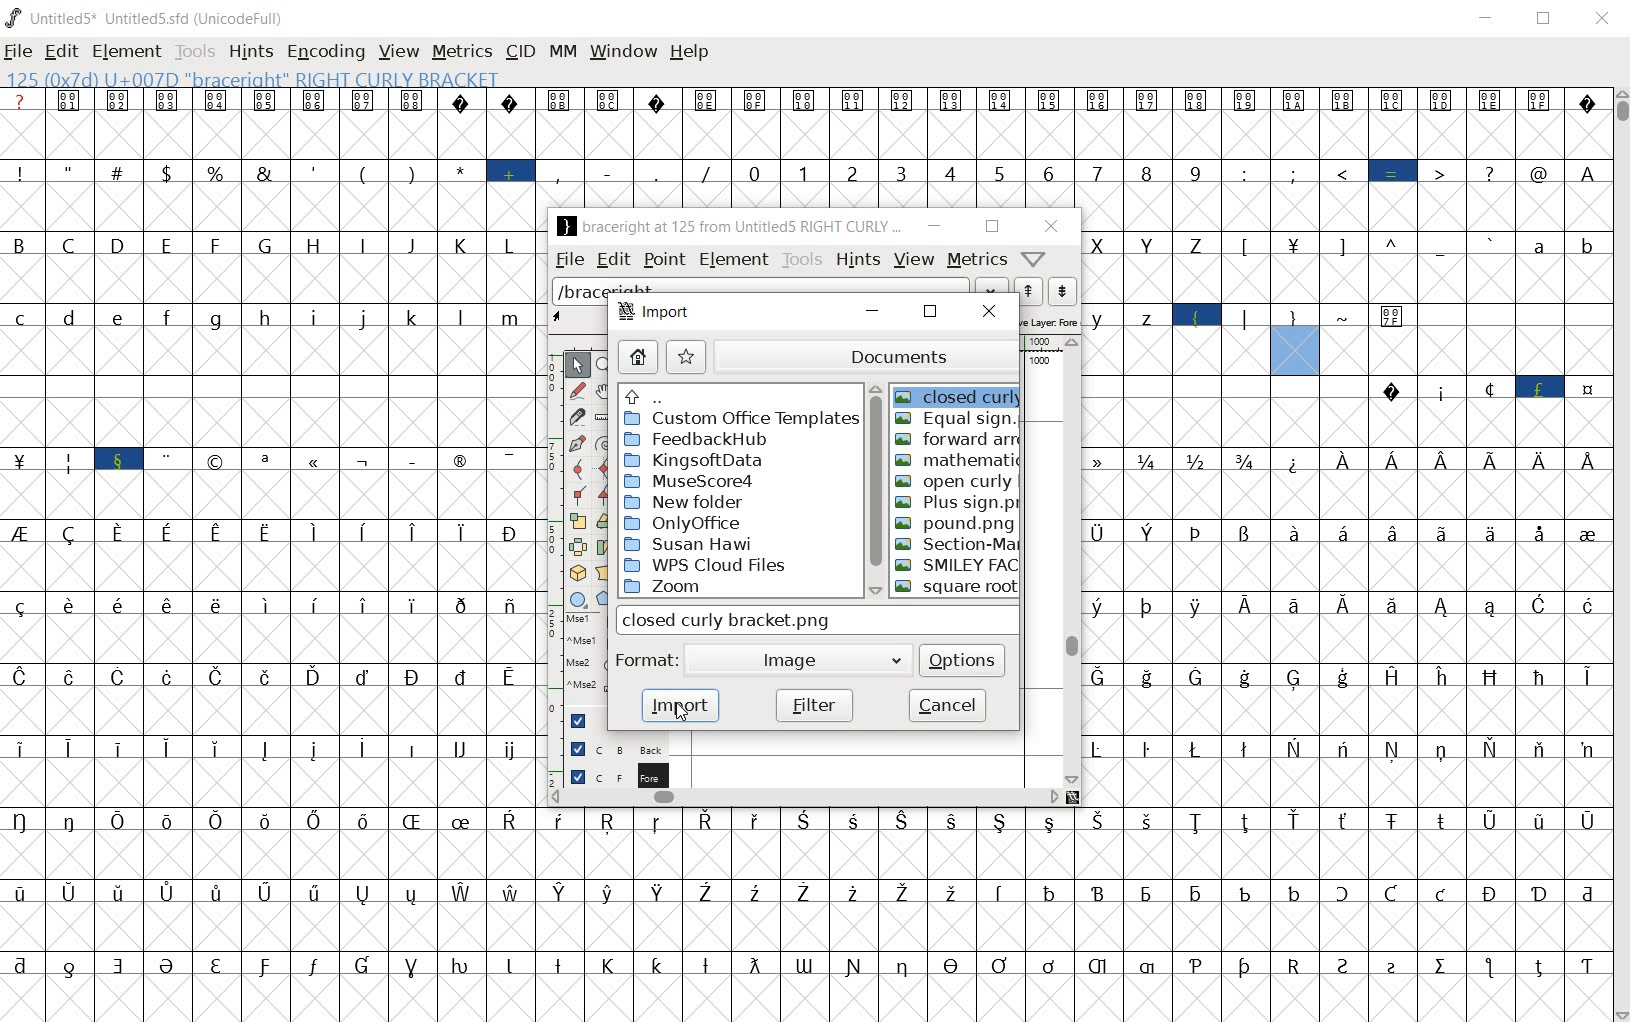  I want to click on ENCODING, so click(325, 52).